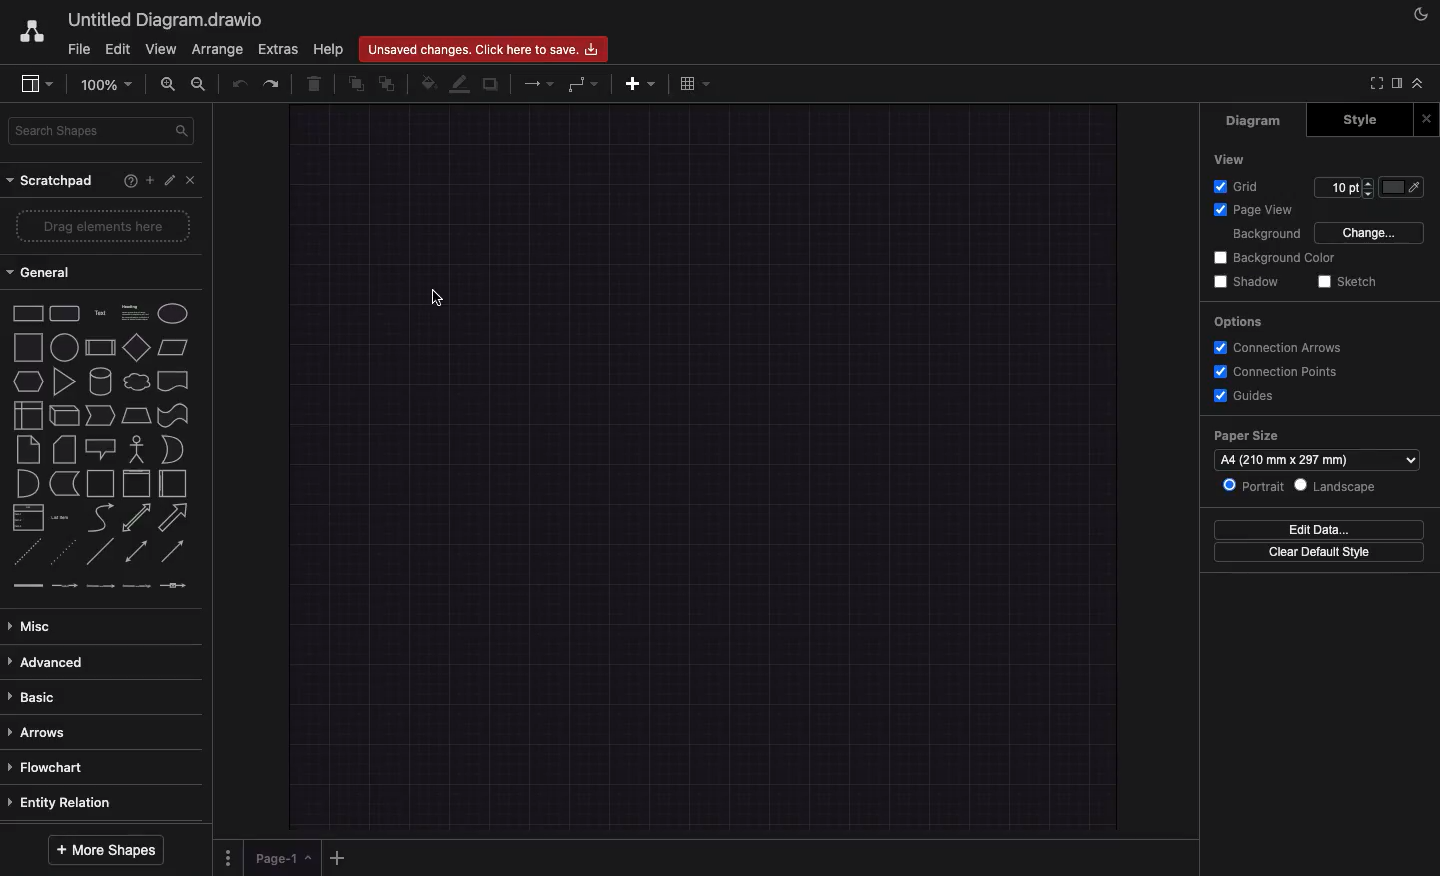  What do you see at coordinates (460, 83) in the screenshot?
I see `Line color` at bounding box center [460, 83].